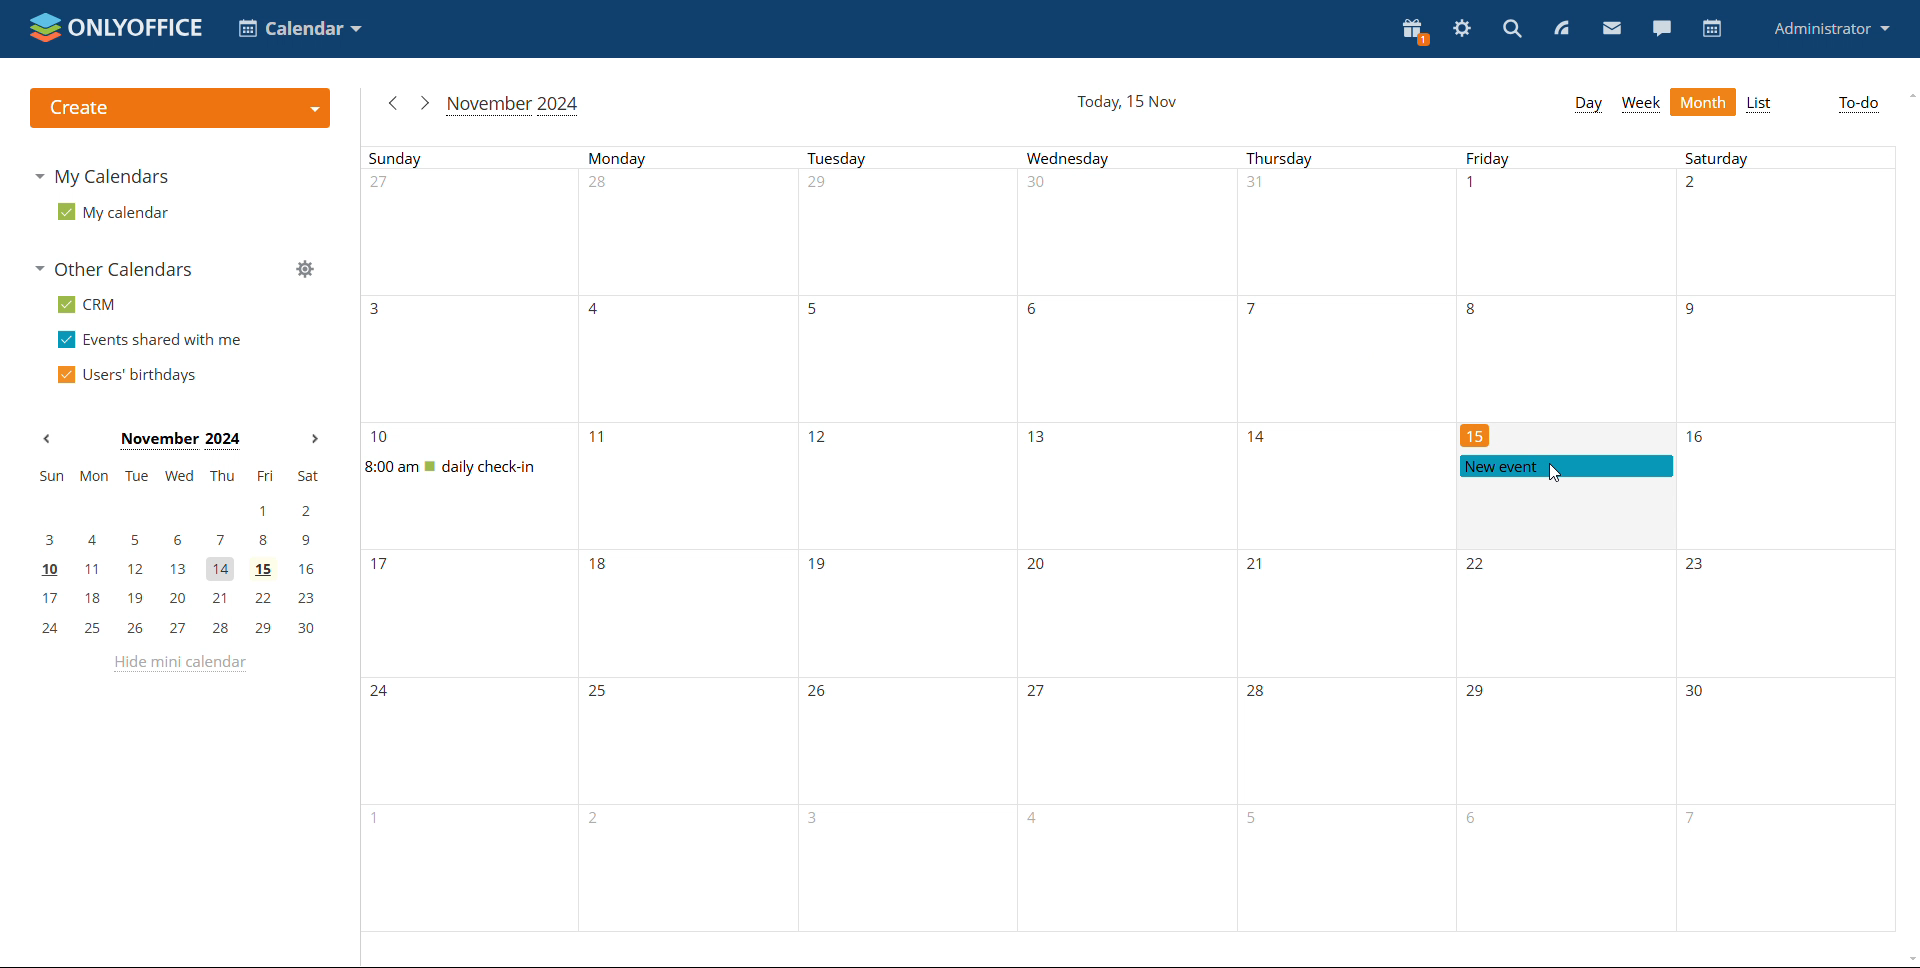 The image size is (1920, 968). I want to click on Number, so click(1260, 694).